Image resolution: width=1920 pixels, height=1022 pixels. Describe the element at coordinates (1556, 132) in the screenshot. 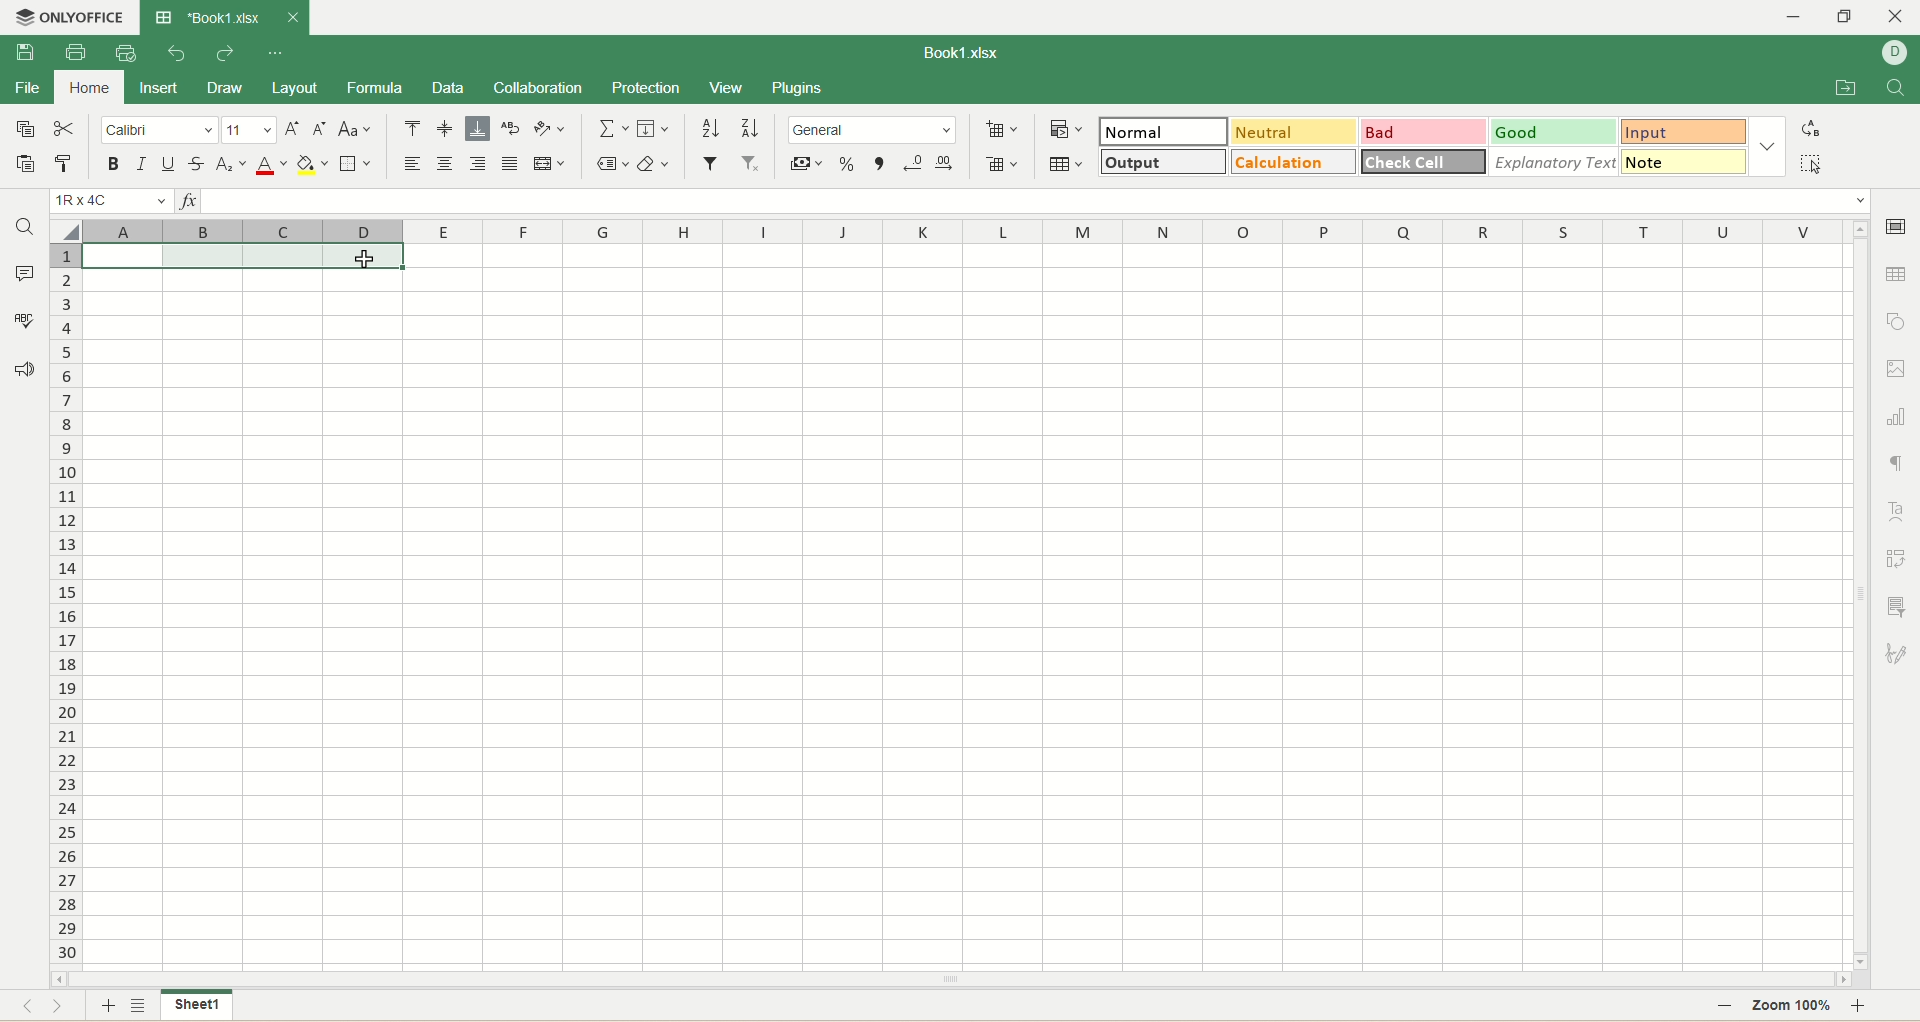

I see `good` at that location.